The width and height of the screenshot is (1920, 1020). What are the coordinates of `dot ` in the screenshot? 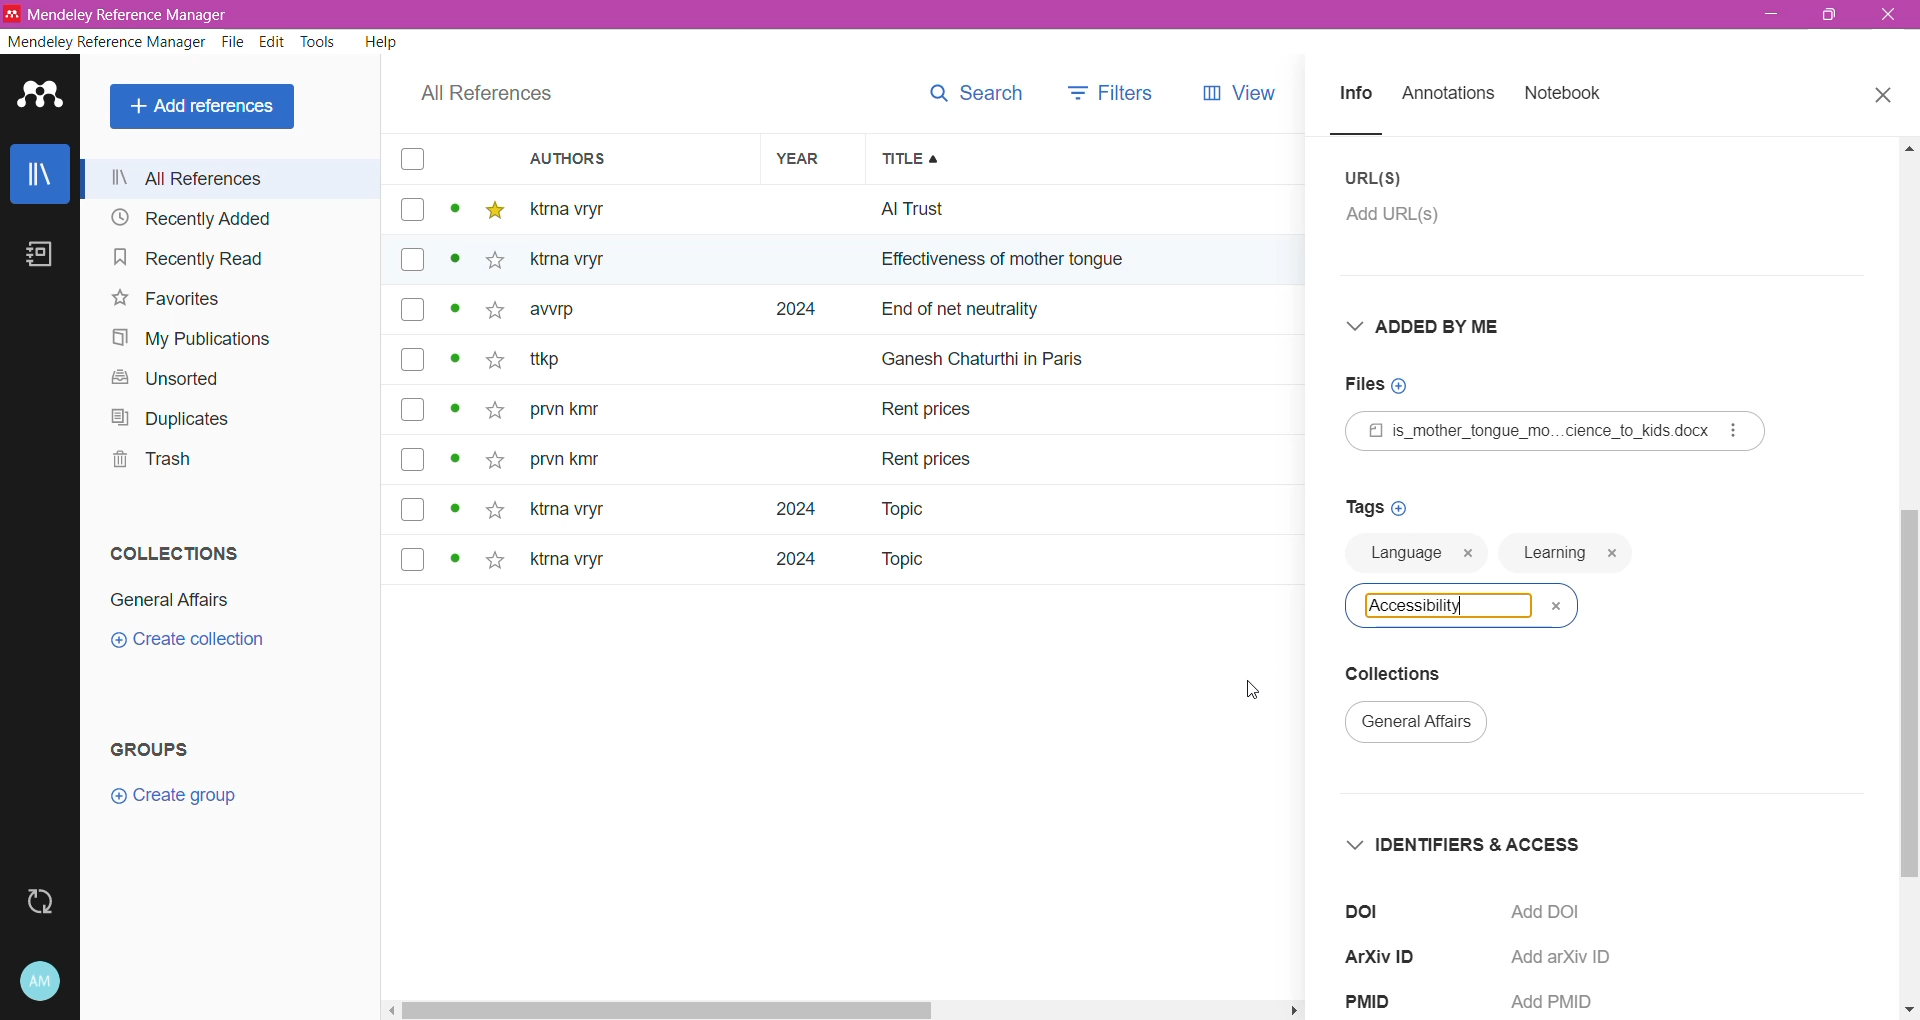 It's located at (453, 414).